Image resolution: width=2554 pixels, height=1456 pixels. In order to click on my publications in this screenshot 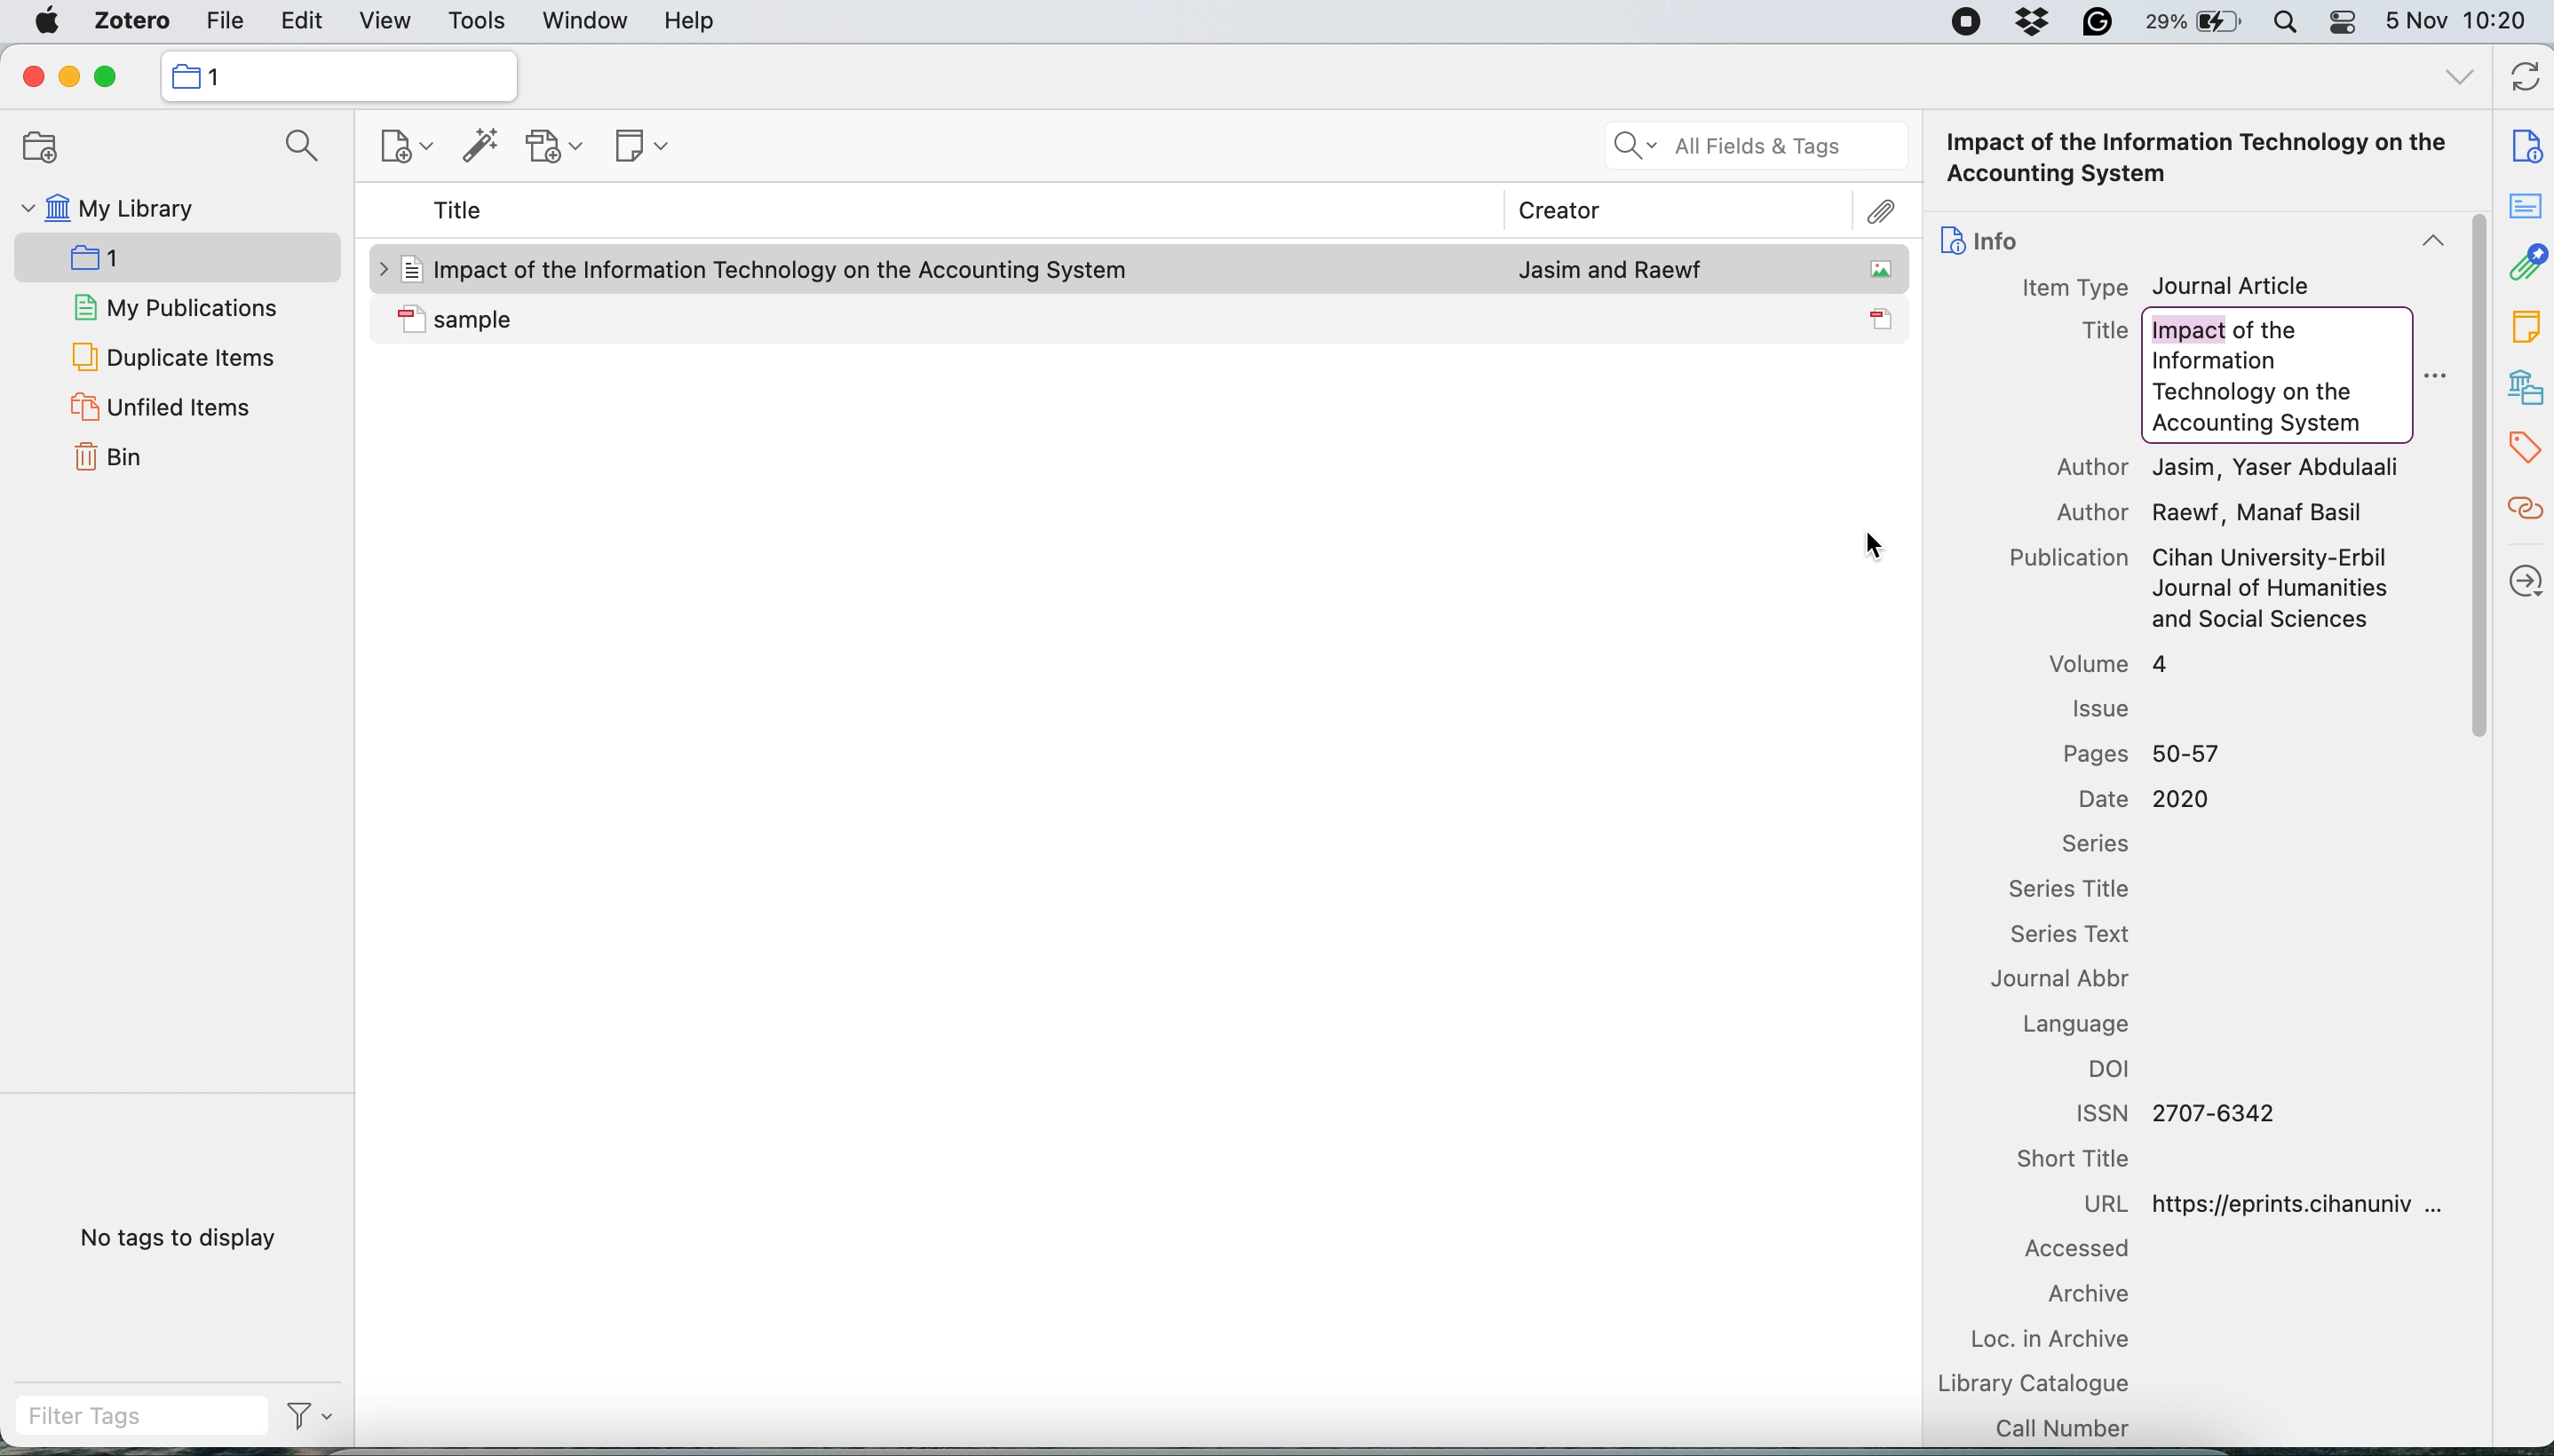, I will do `click(175, 307)`.